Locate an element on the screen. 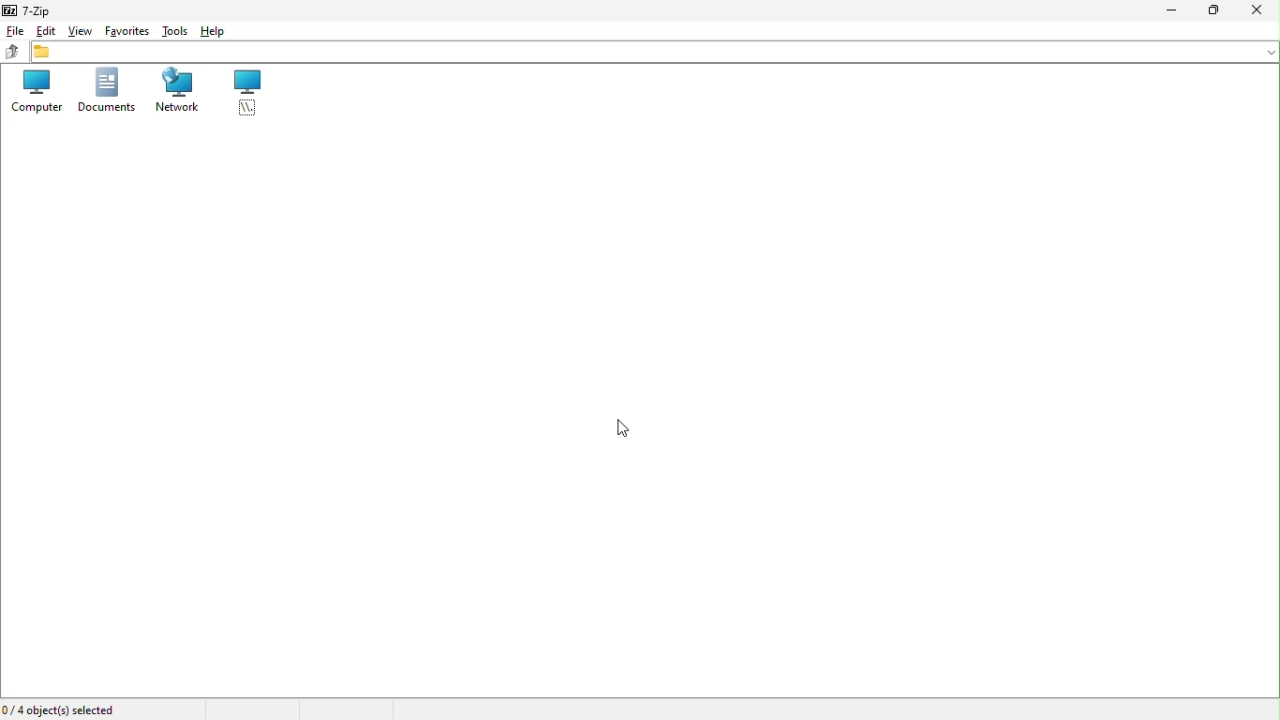  Four object selected is located at coordinates (70, 710).